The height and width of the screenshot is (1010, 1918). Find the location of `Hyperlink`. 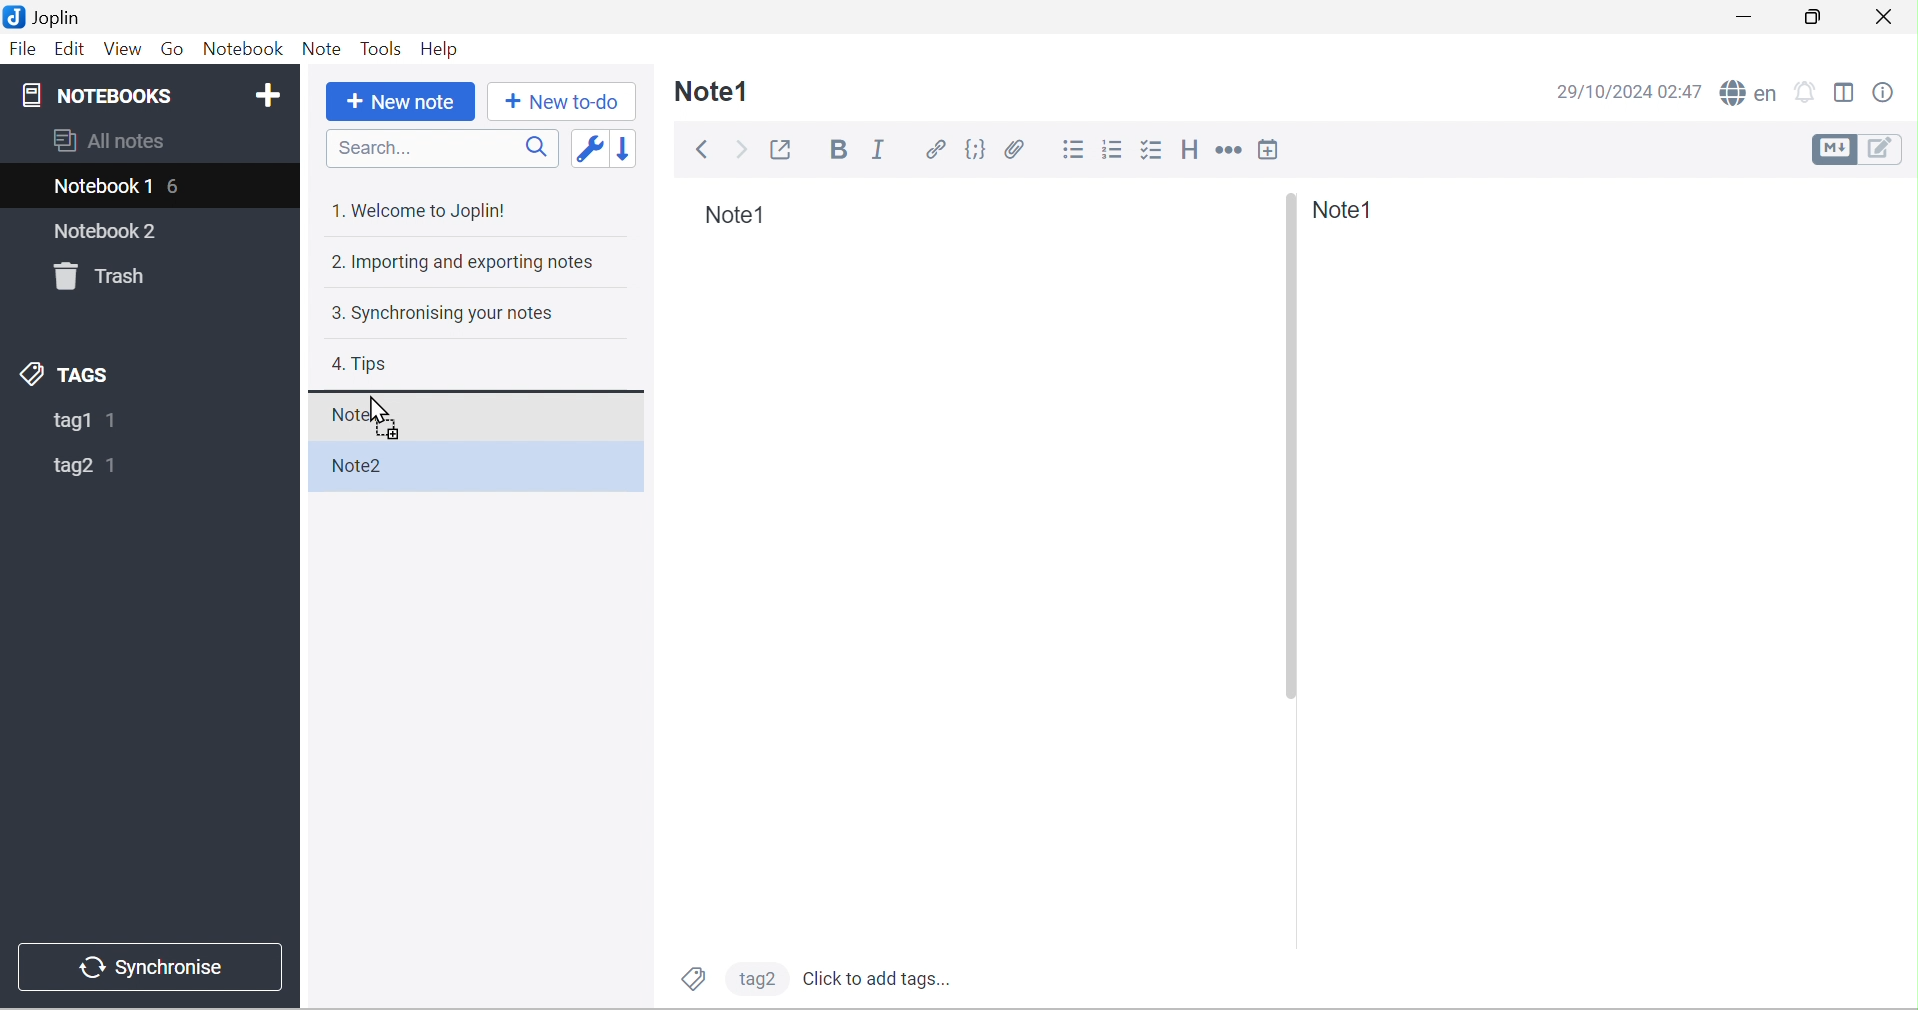

Hyperlink is located at coordinates (931, 152).